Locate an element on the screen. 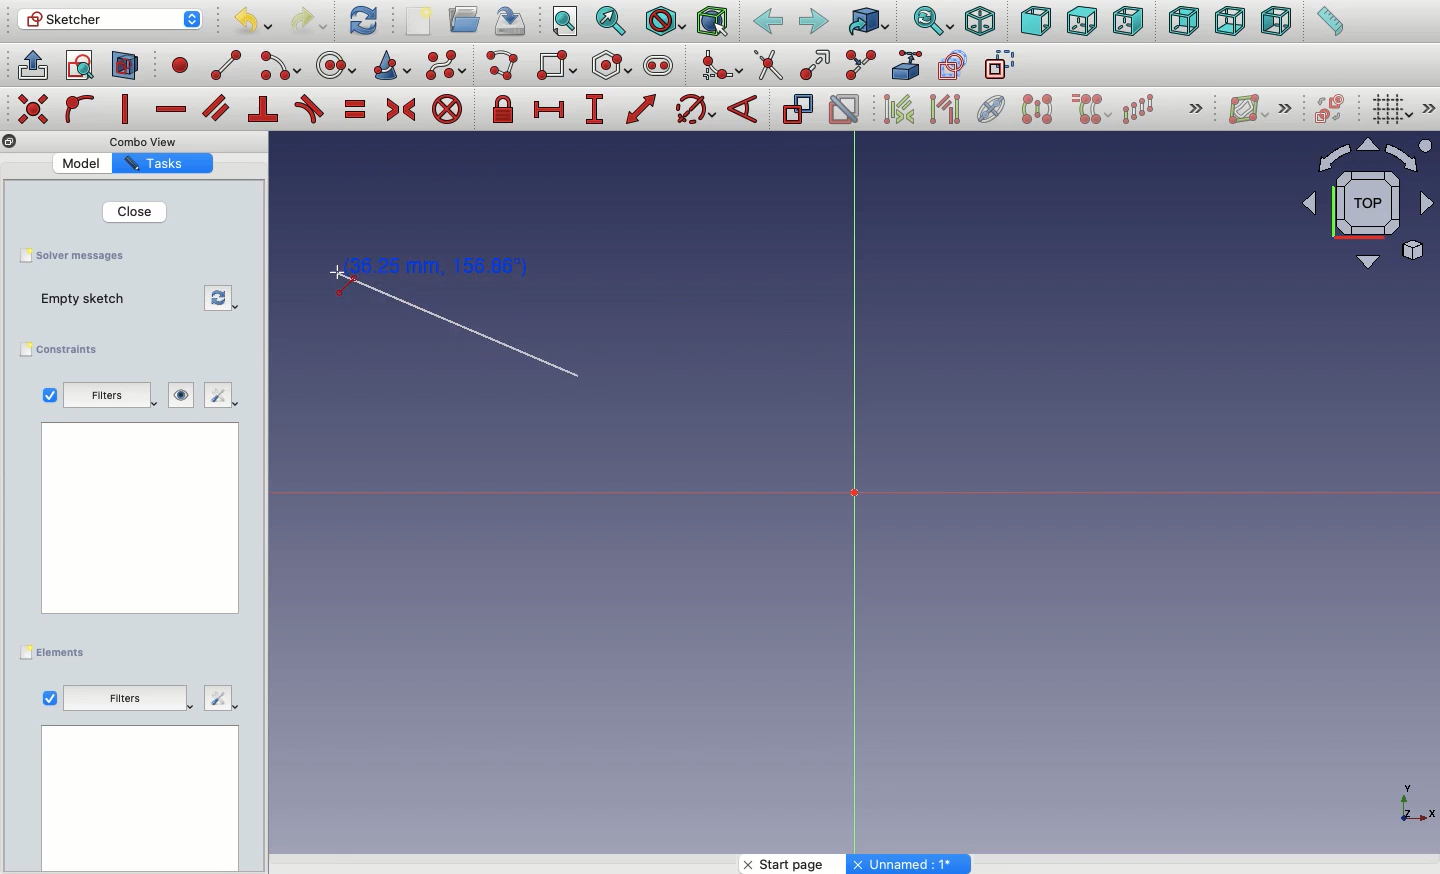 The height and width of the screenshot is (874, 1440). Constrain distance is located at coordinates (642, 109).